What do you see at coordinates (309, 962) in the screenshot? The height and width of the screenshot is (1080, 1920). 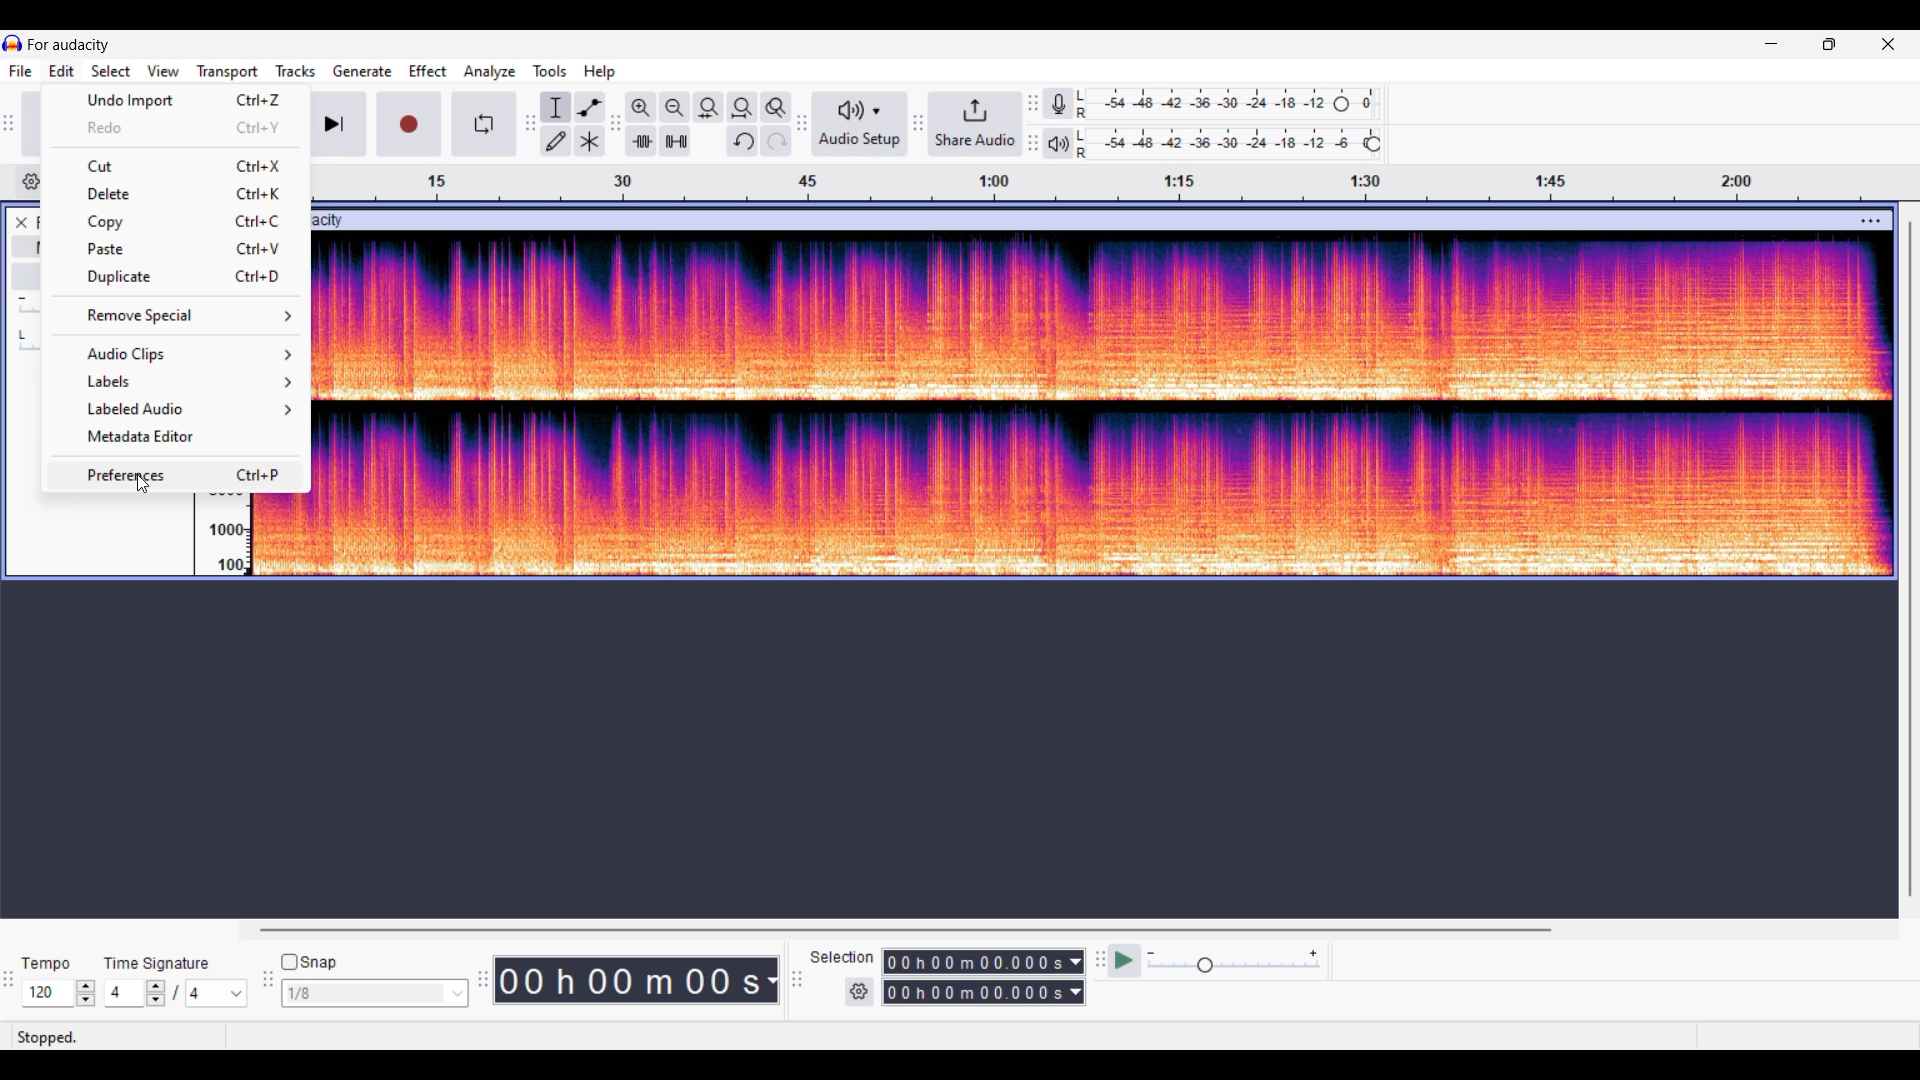 I see `Snap toggle` at bounding box center [309, 962].